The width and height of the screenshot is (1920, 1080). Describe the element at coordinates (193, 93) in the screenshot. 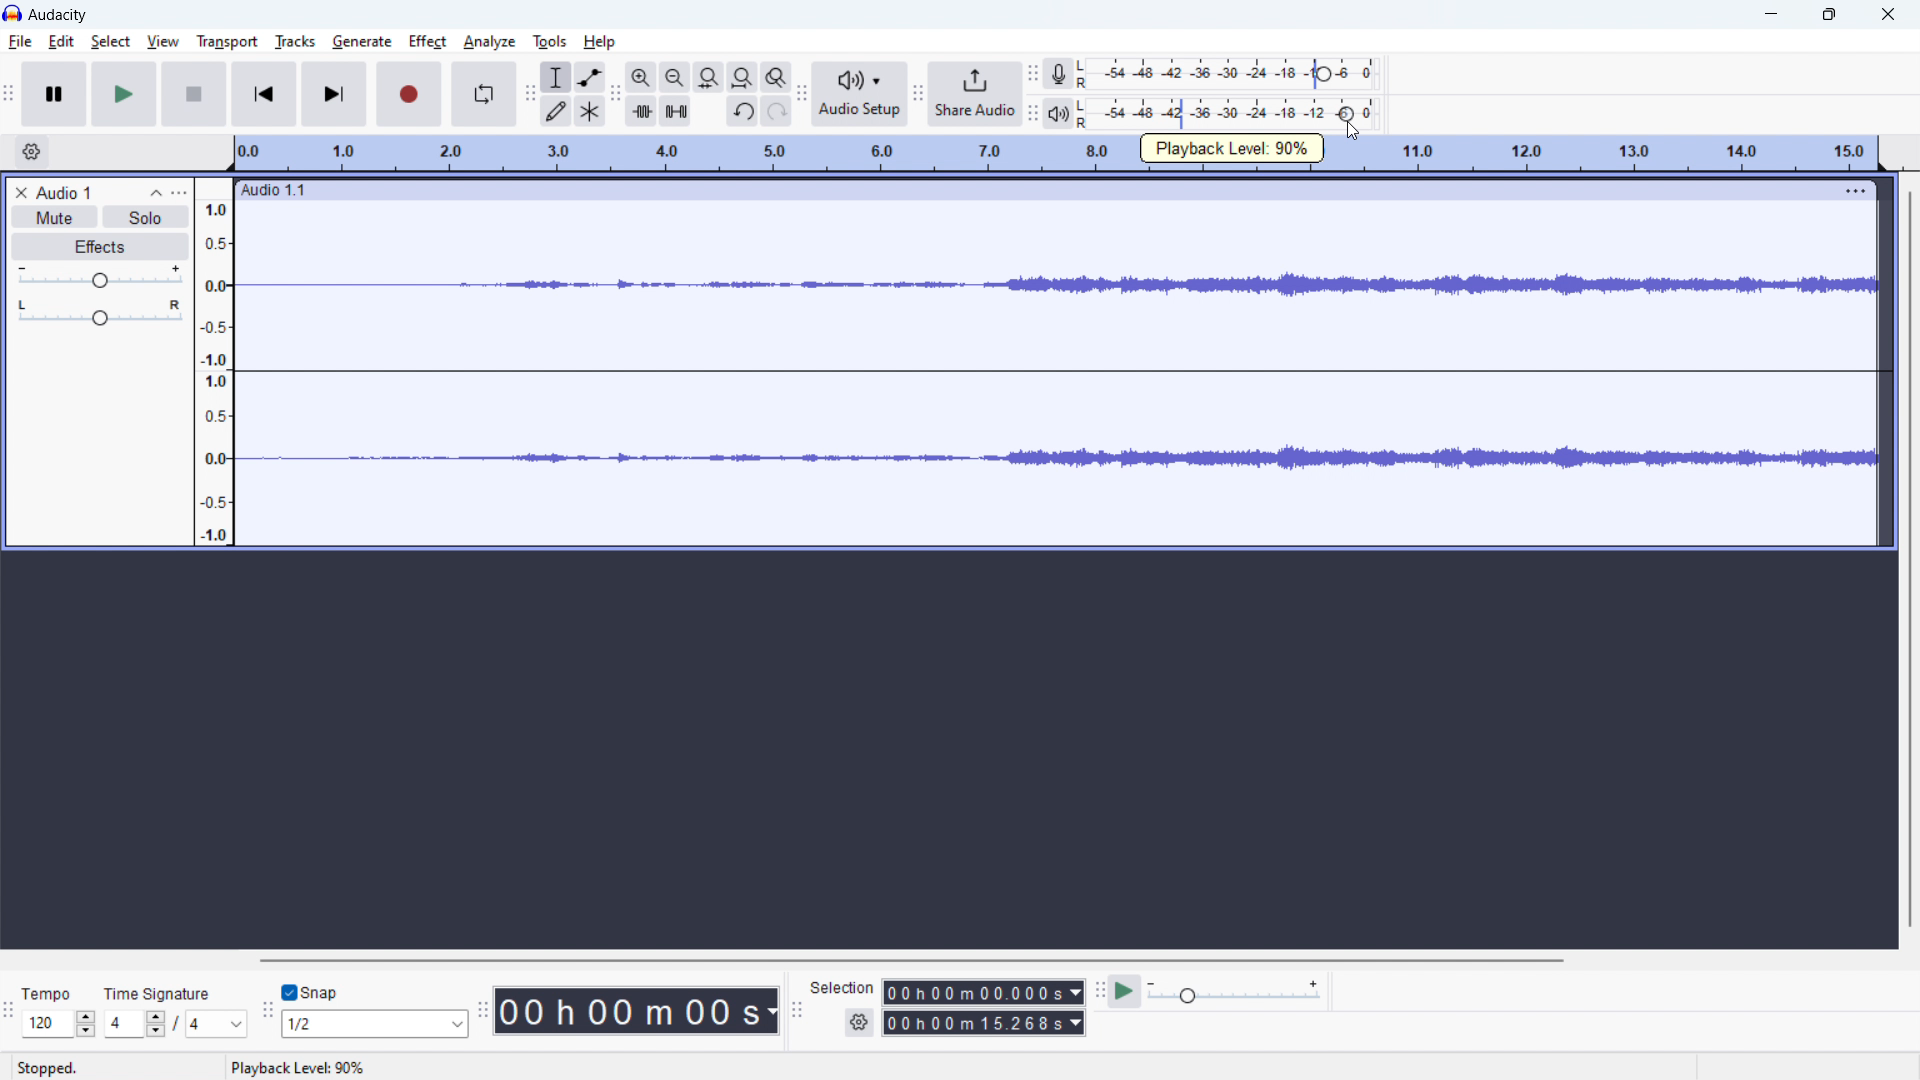

I see `stop` at that location.